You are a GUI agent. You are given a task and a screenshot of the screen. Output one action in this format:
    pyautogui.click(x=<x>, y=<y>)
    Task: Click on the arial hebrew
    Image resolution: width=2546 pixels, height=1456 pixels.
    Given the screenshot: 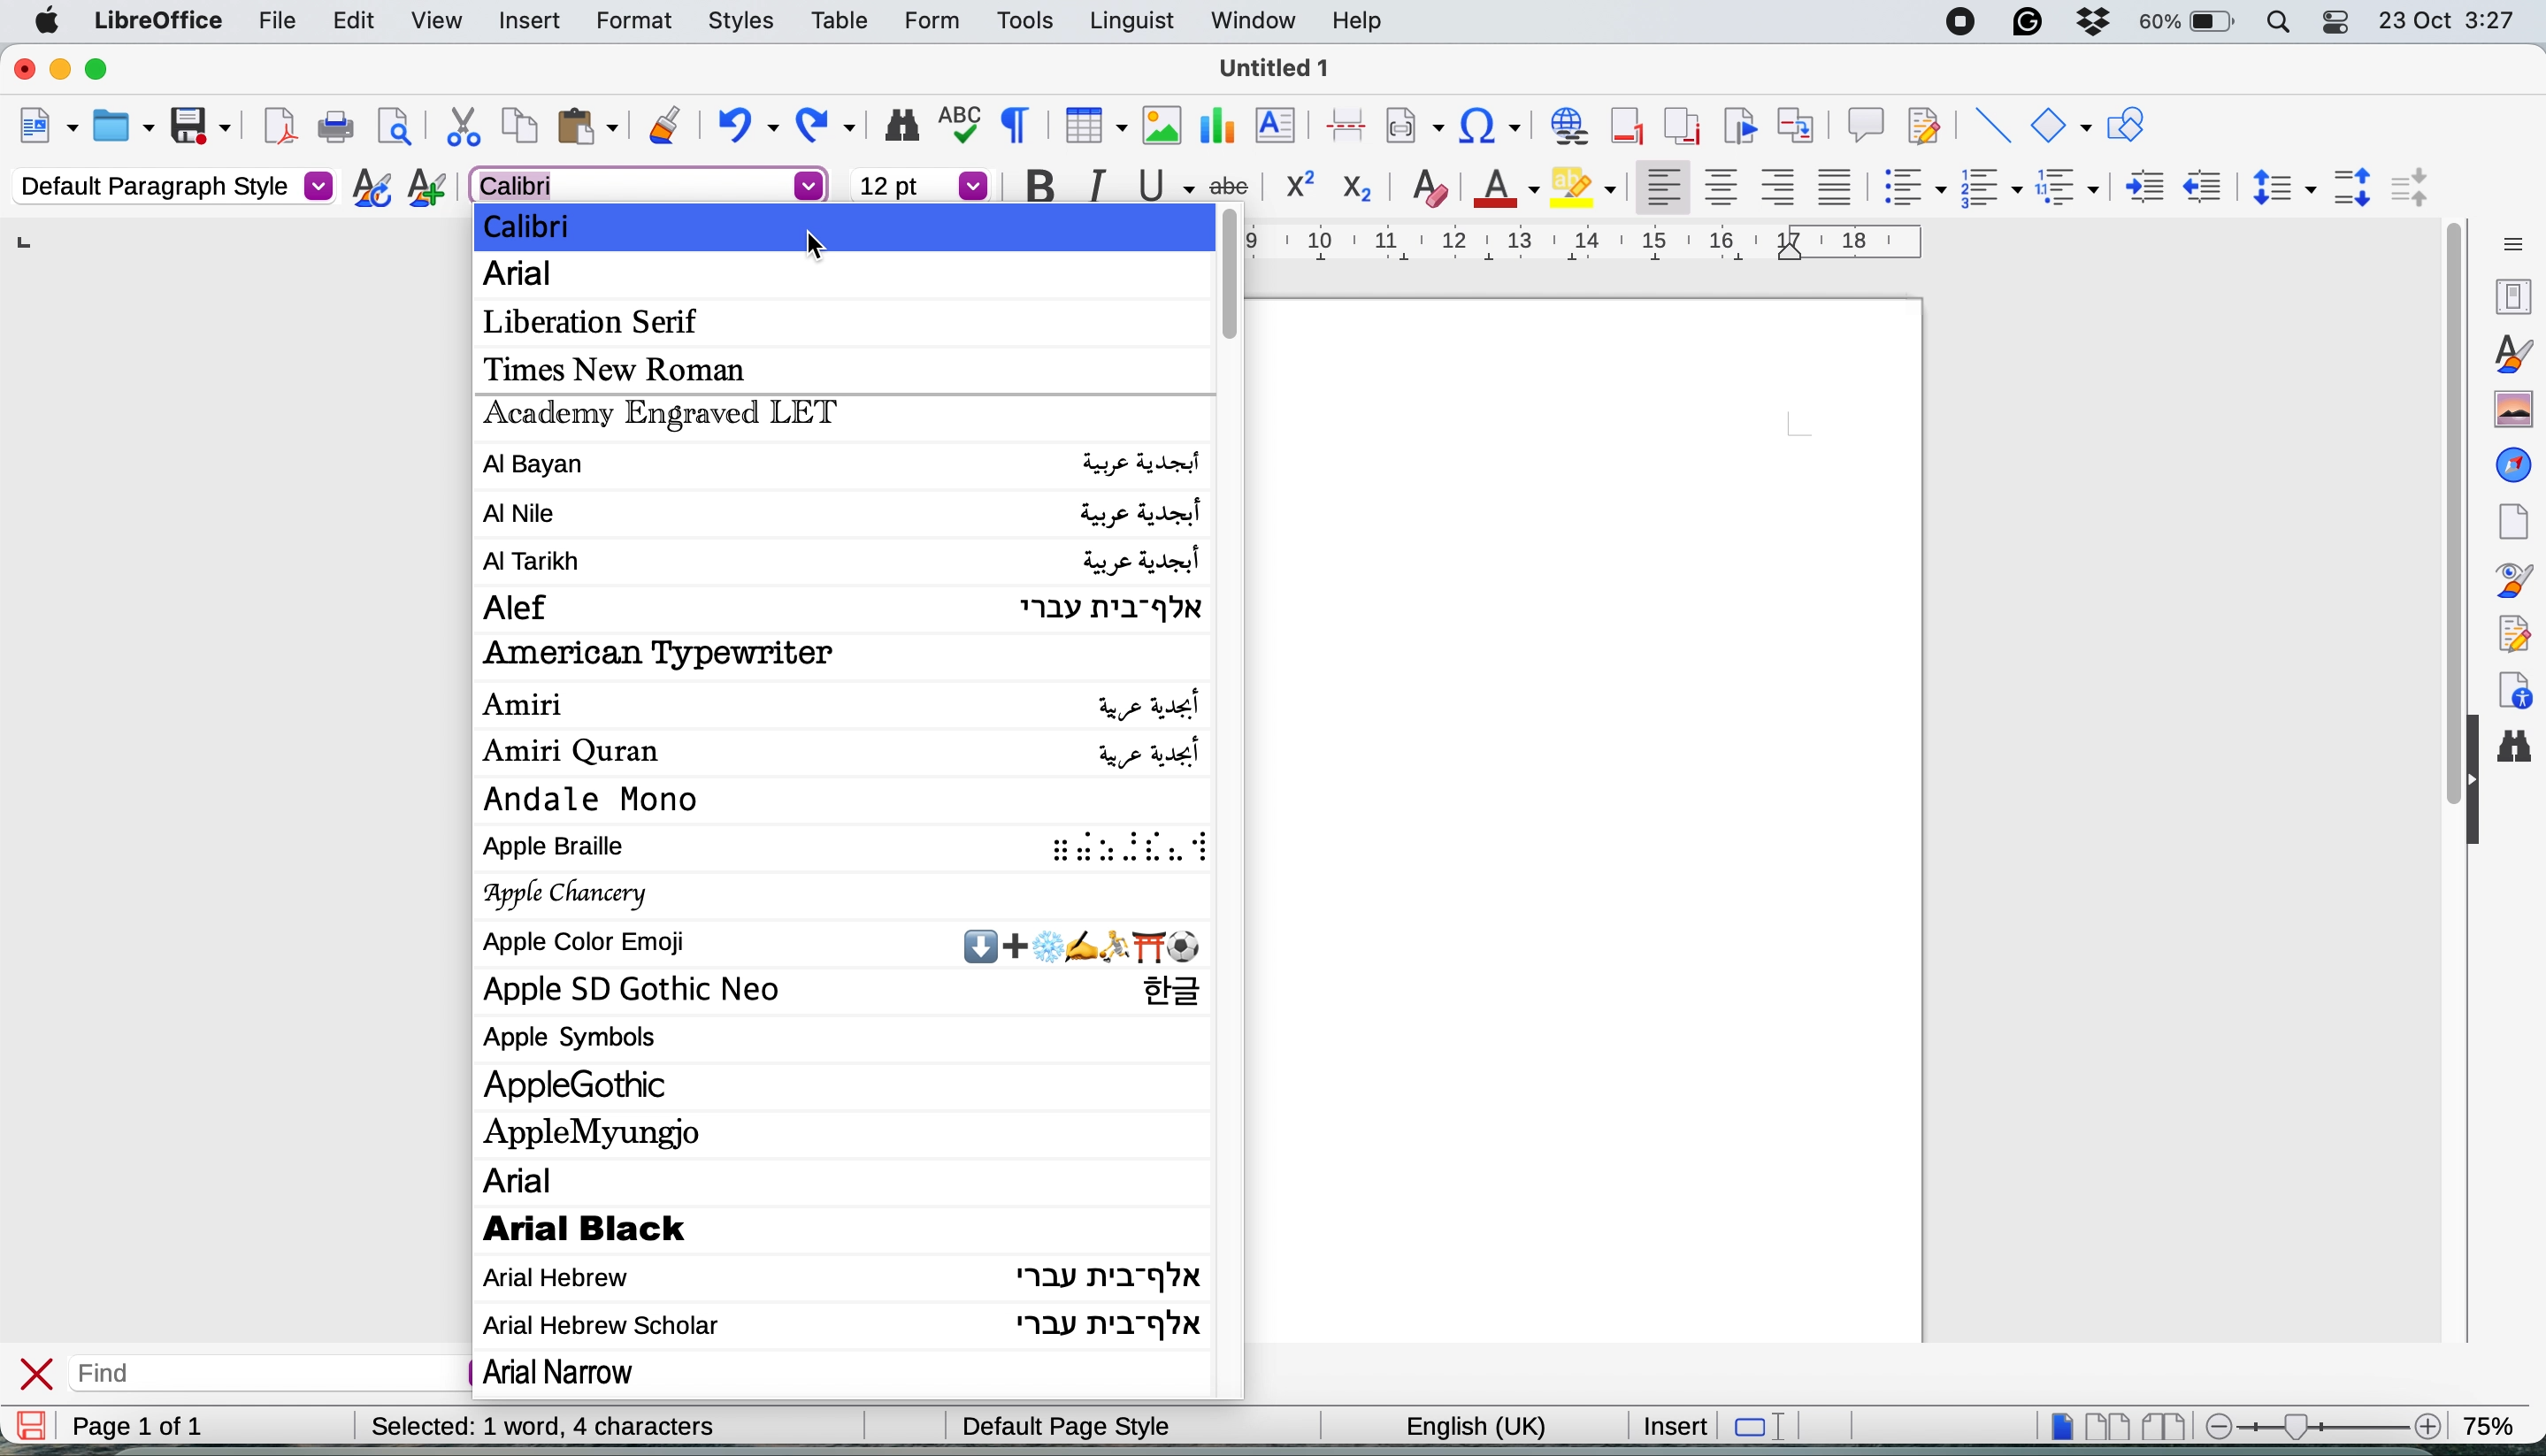 What is the action you would take?
    pyautogui.click(x=840, y=1276)
    